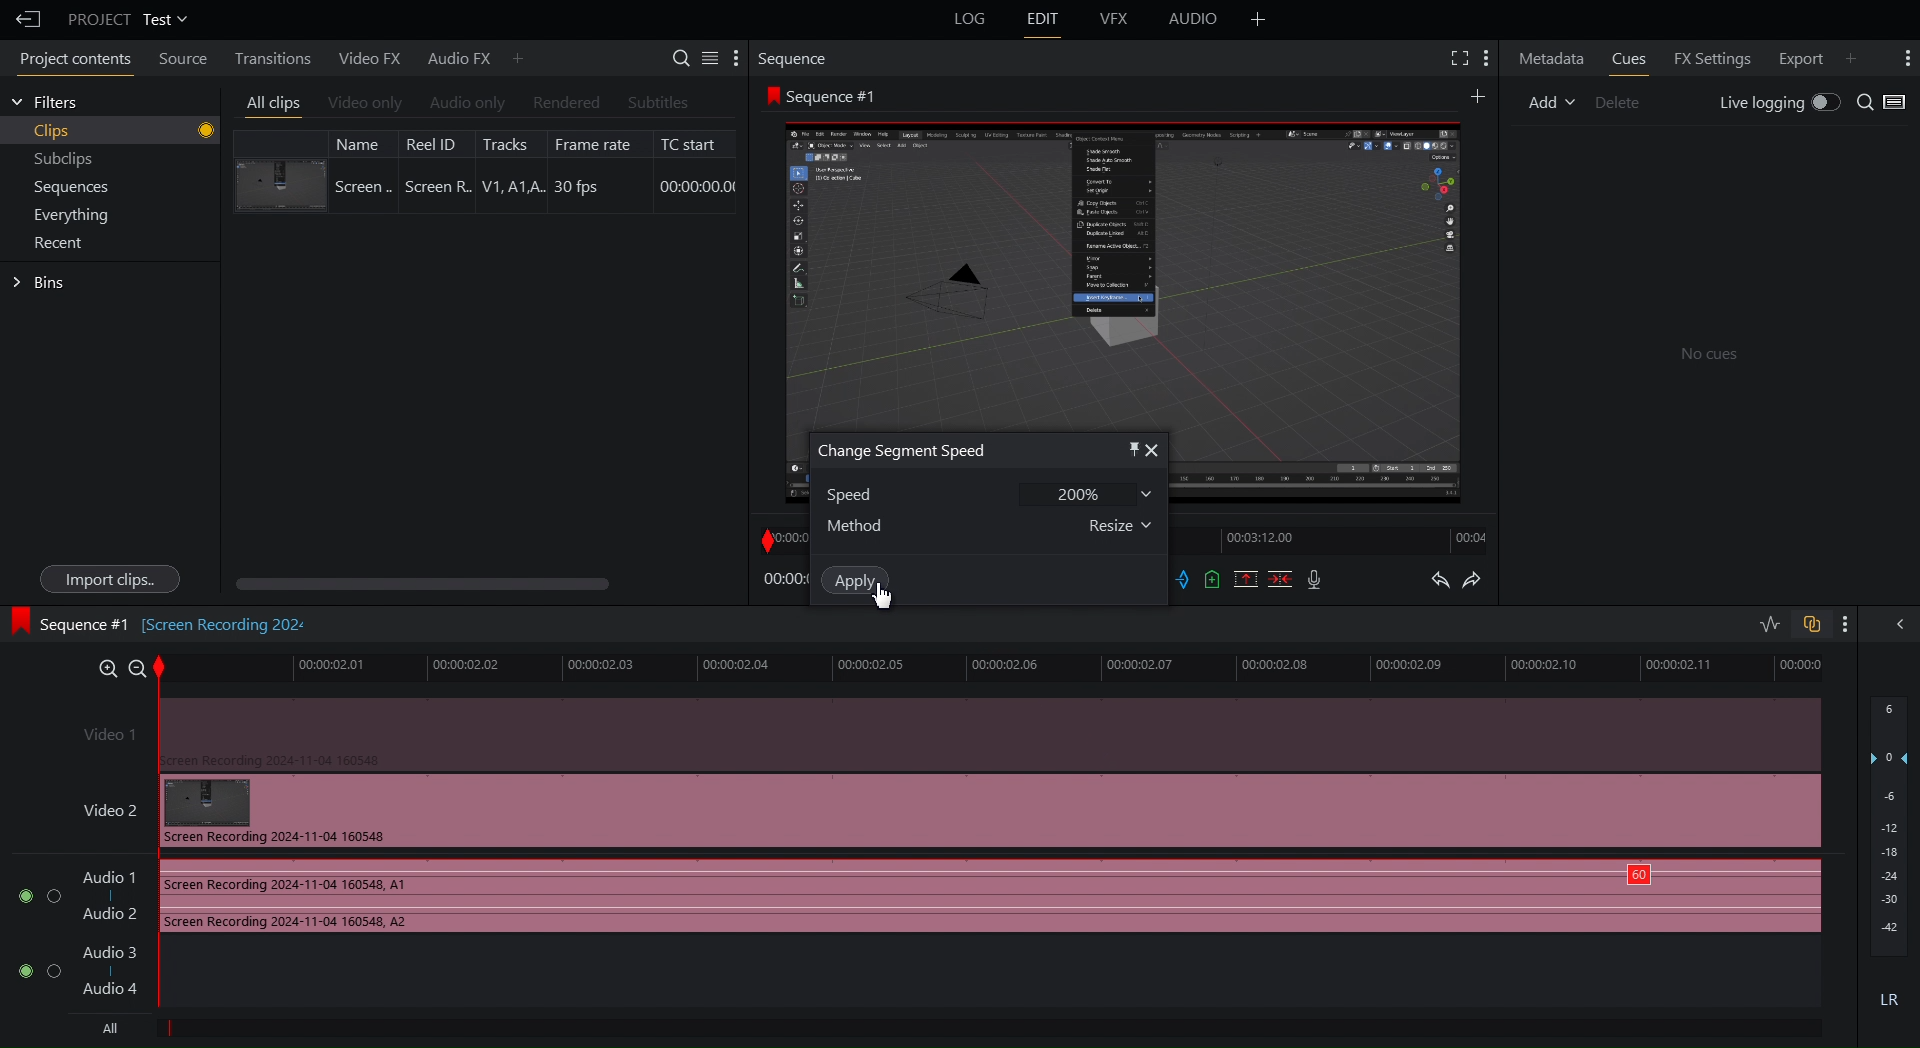 This screenshot has width=1920, height=1048. What do you see at coordinates (105, 1029) in the screenshot?
I see `All` at bounding box center [105, 1029].